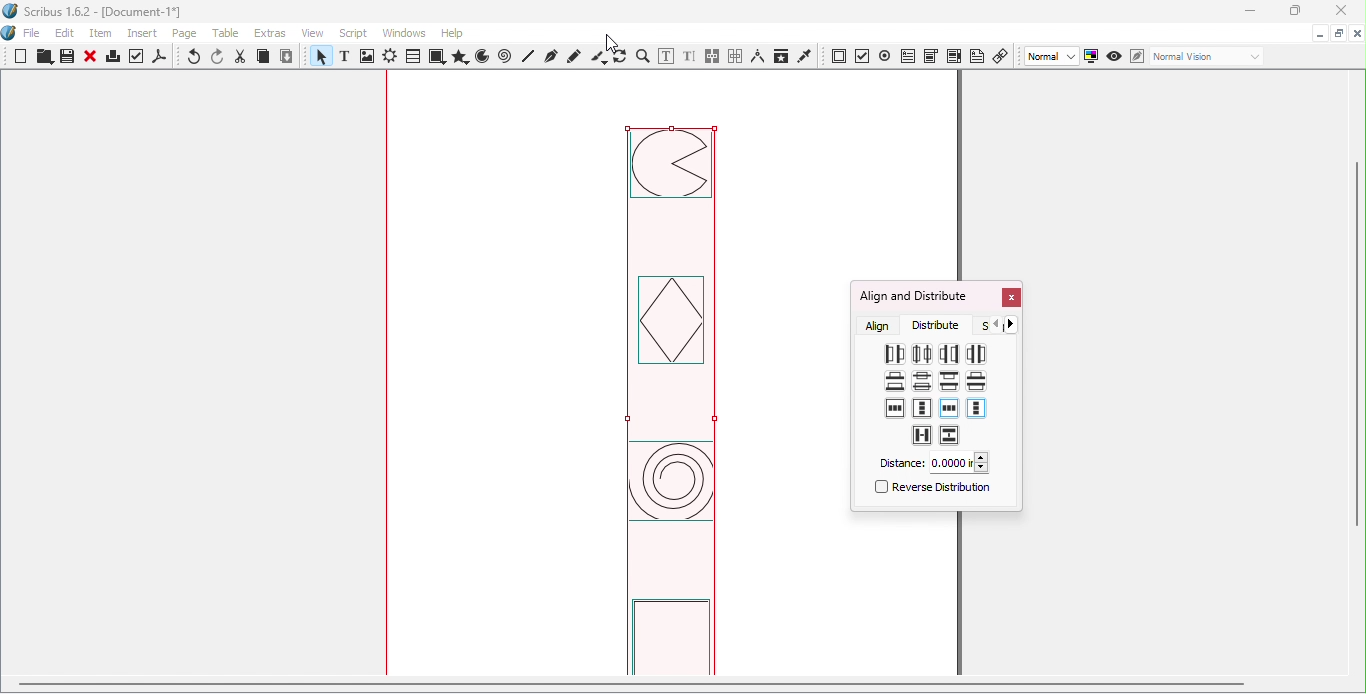 Image resolution: width=1366 pixels, height=694 pixels. Describe the element at coordinates (1053, 57) in the screenshot. I see `Select image preview quality` at that location.